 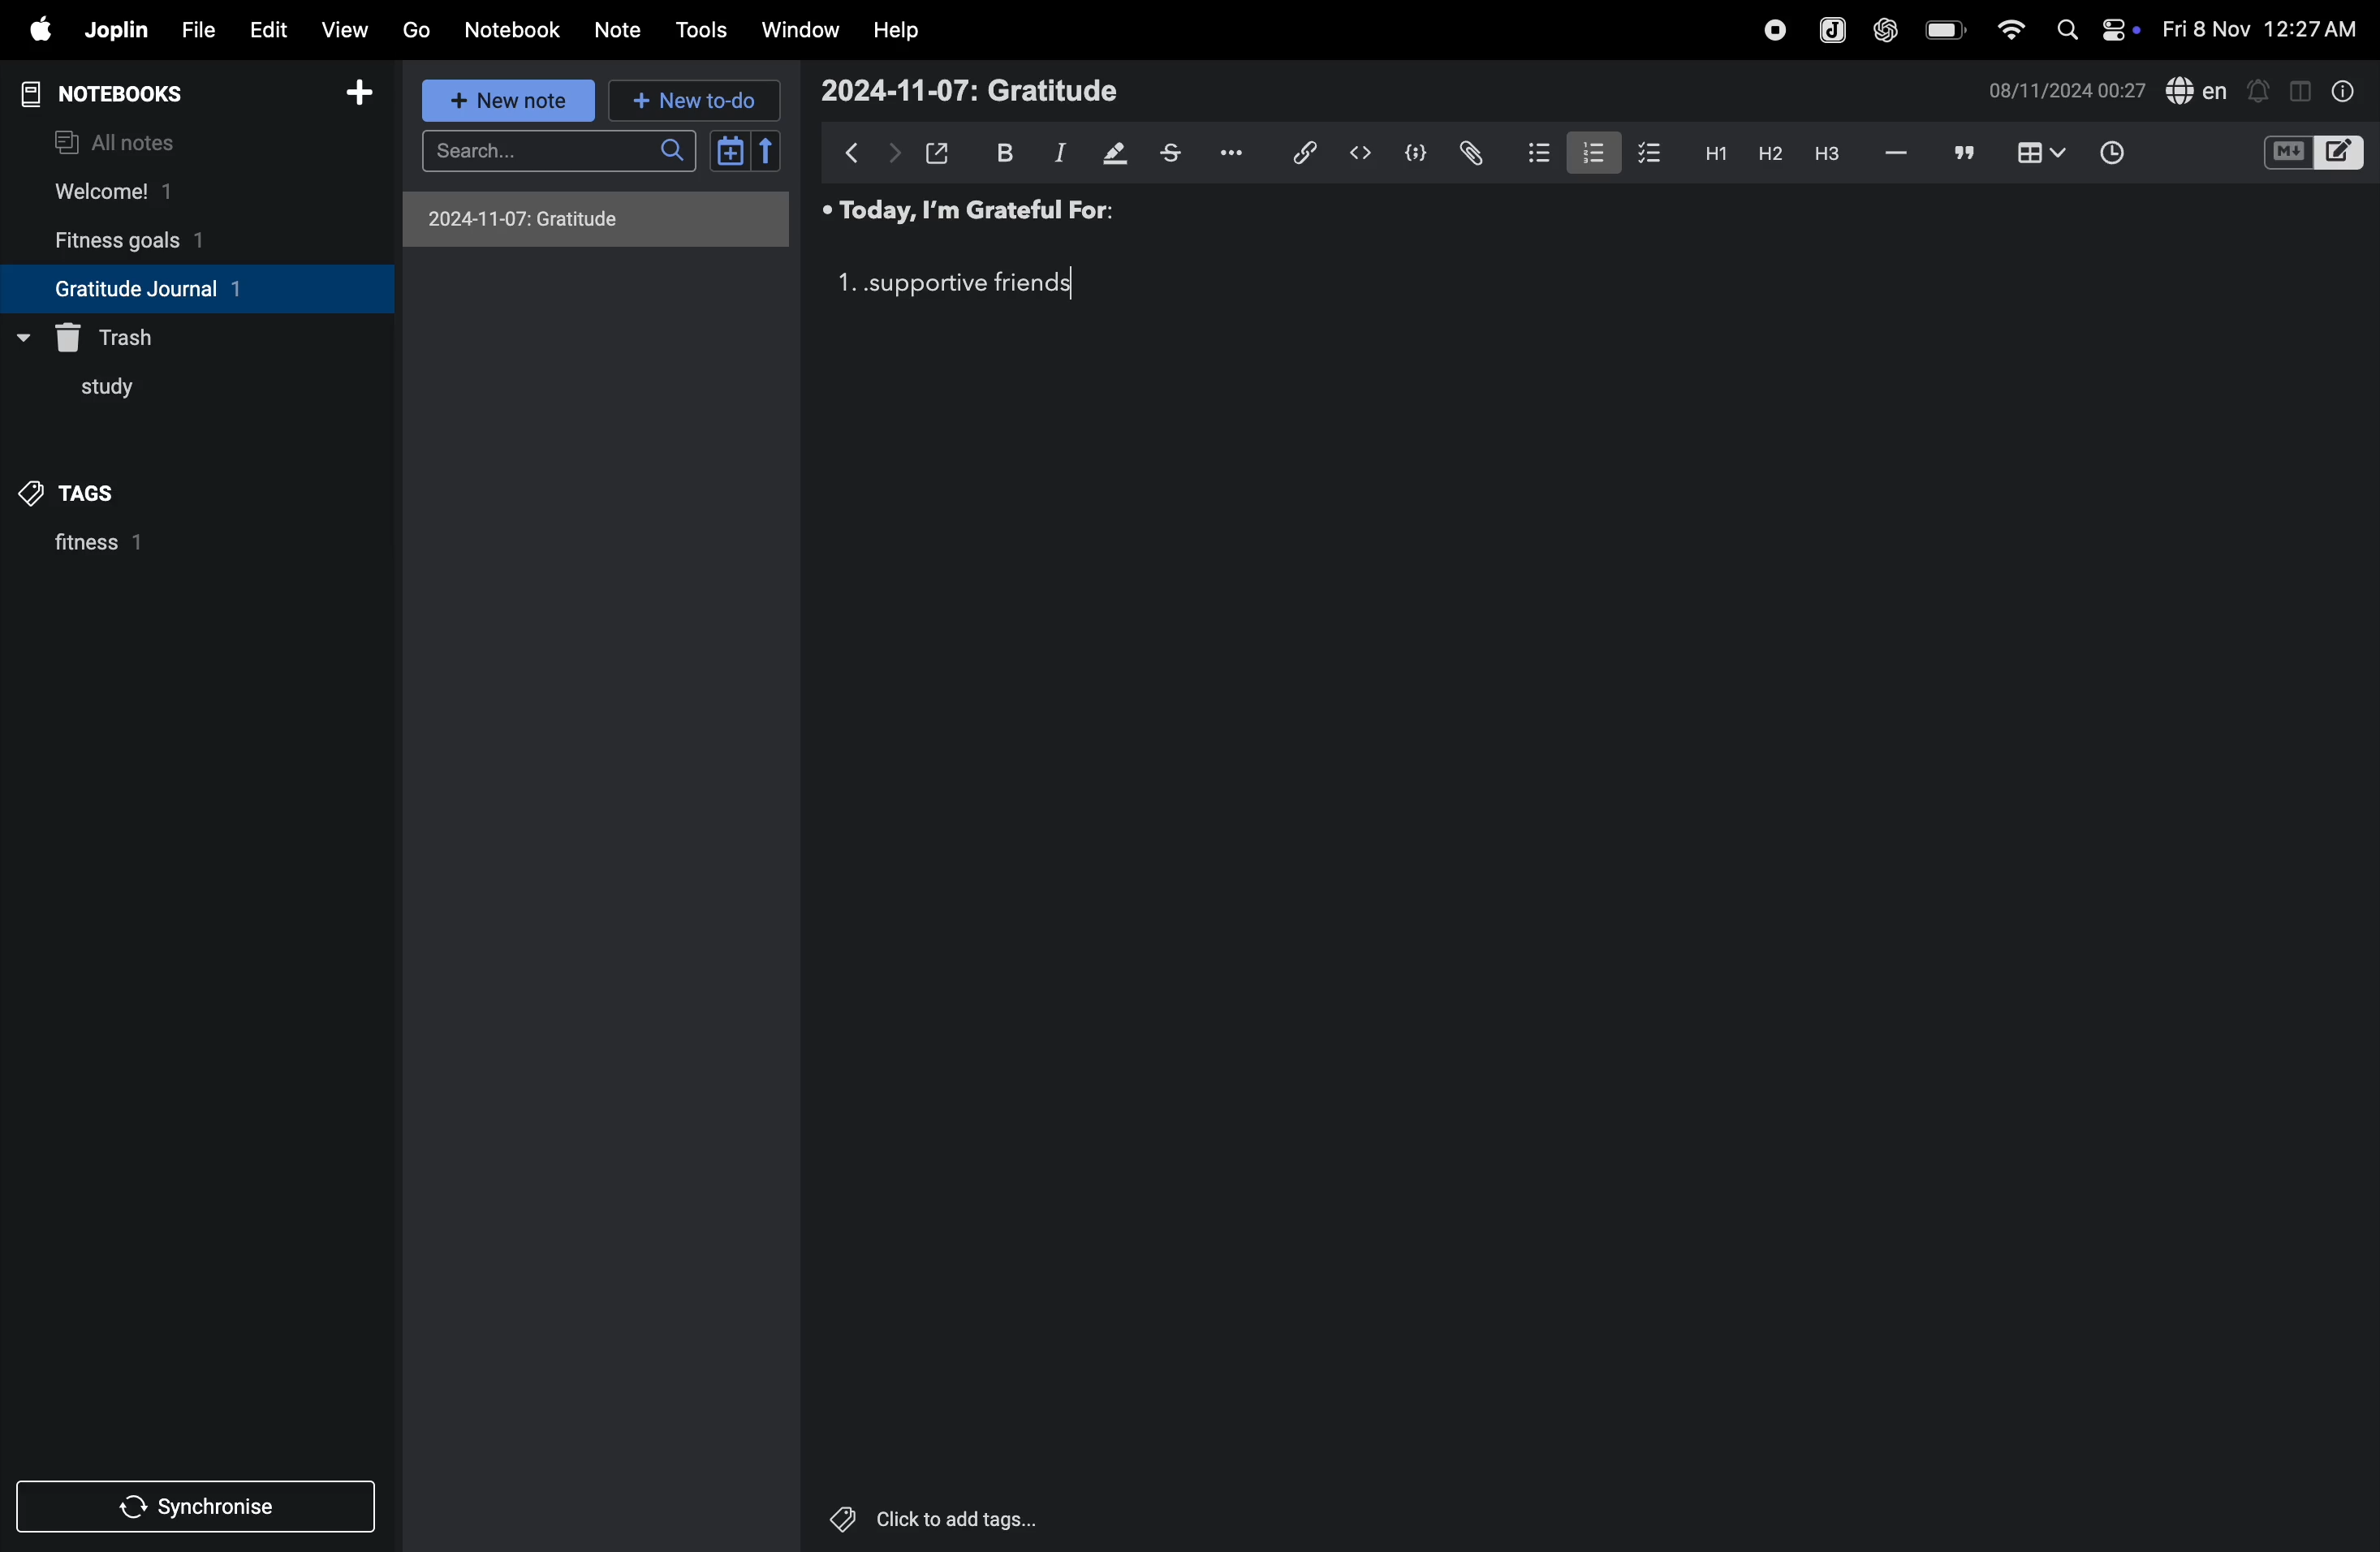 I want to click on trash, so click(x=118, y=334).